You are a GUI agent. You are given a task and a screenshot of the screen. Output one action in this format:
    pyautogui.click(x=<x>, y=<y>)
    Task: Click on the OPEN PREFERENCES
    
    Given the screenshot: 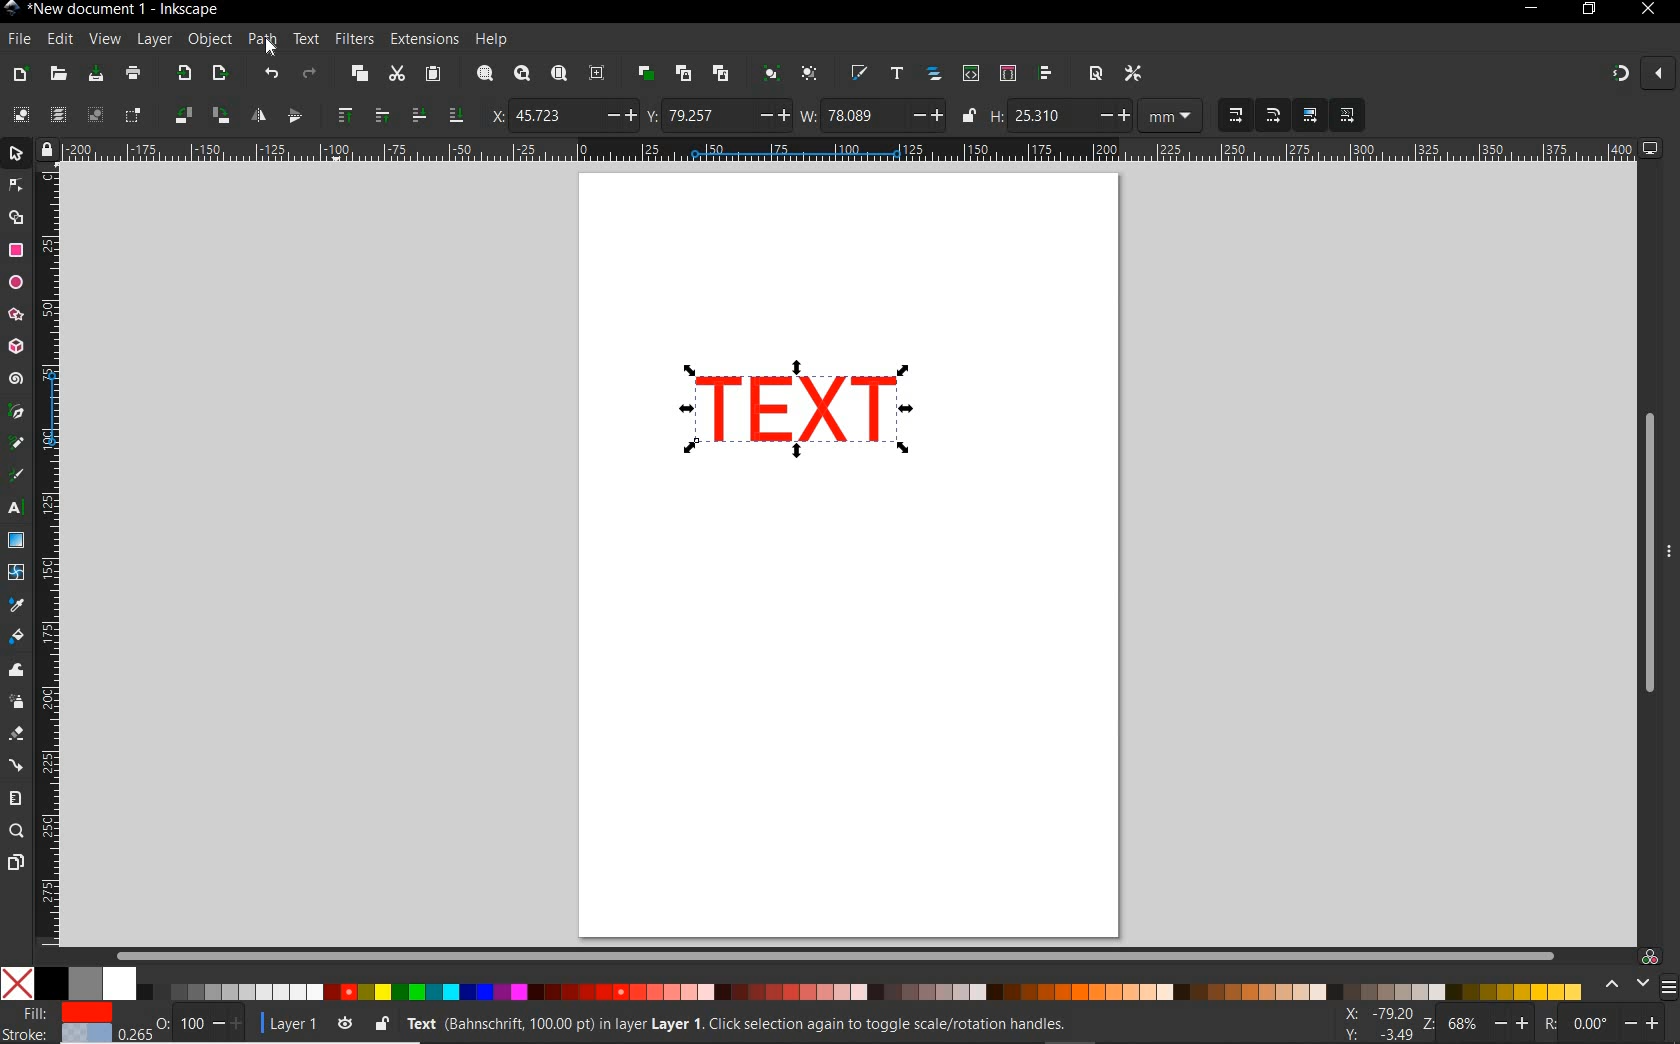 What is the action you would take?
    pyautogui.click(x=1135, y=73)
    